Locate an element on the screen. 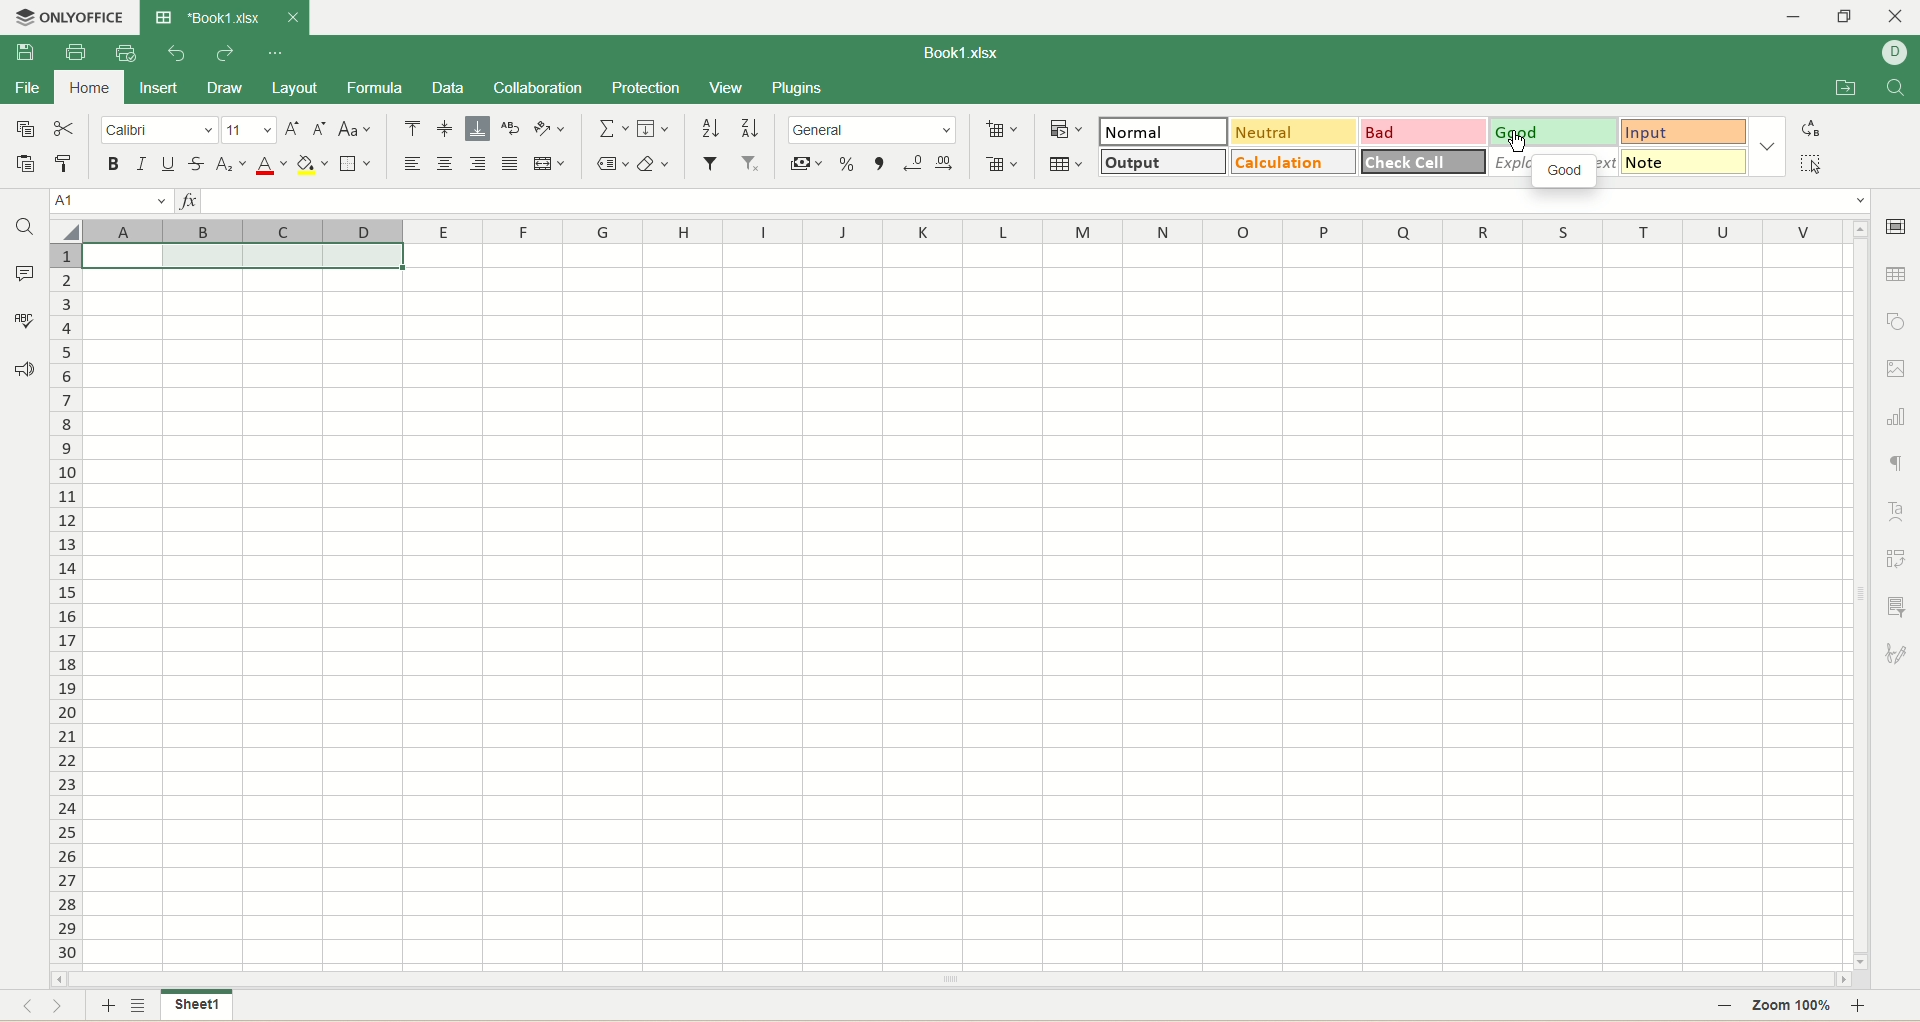  maximize is located at coordinates (1850, 15).